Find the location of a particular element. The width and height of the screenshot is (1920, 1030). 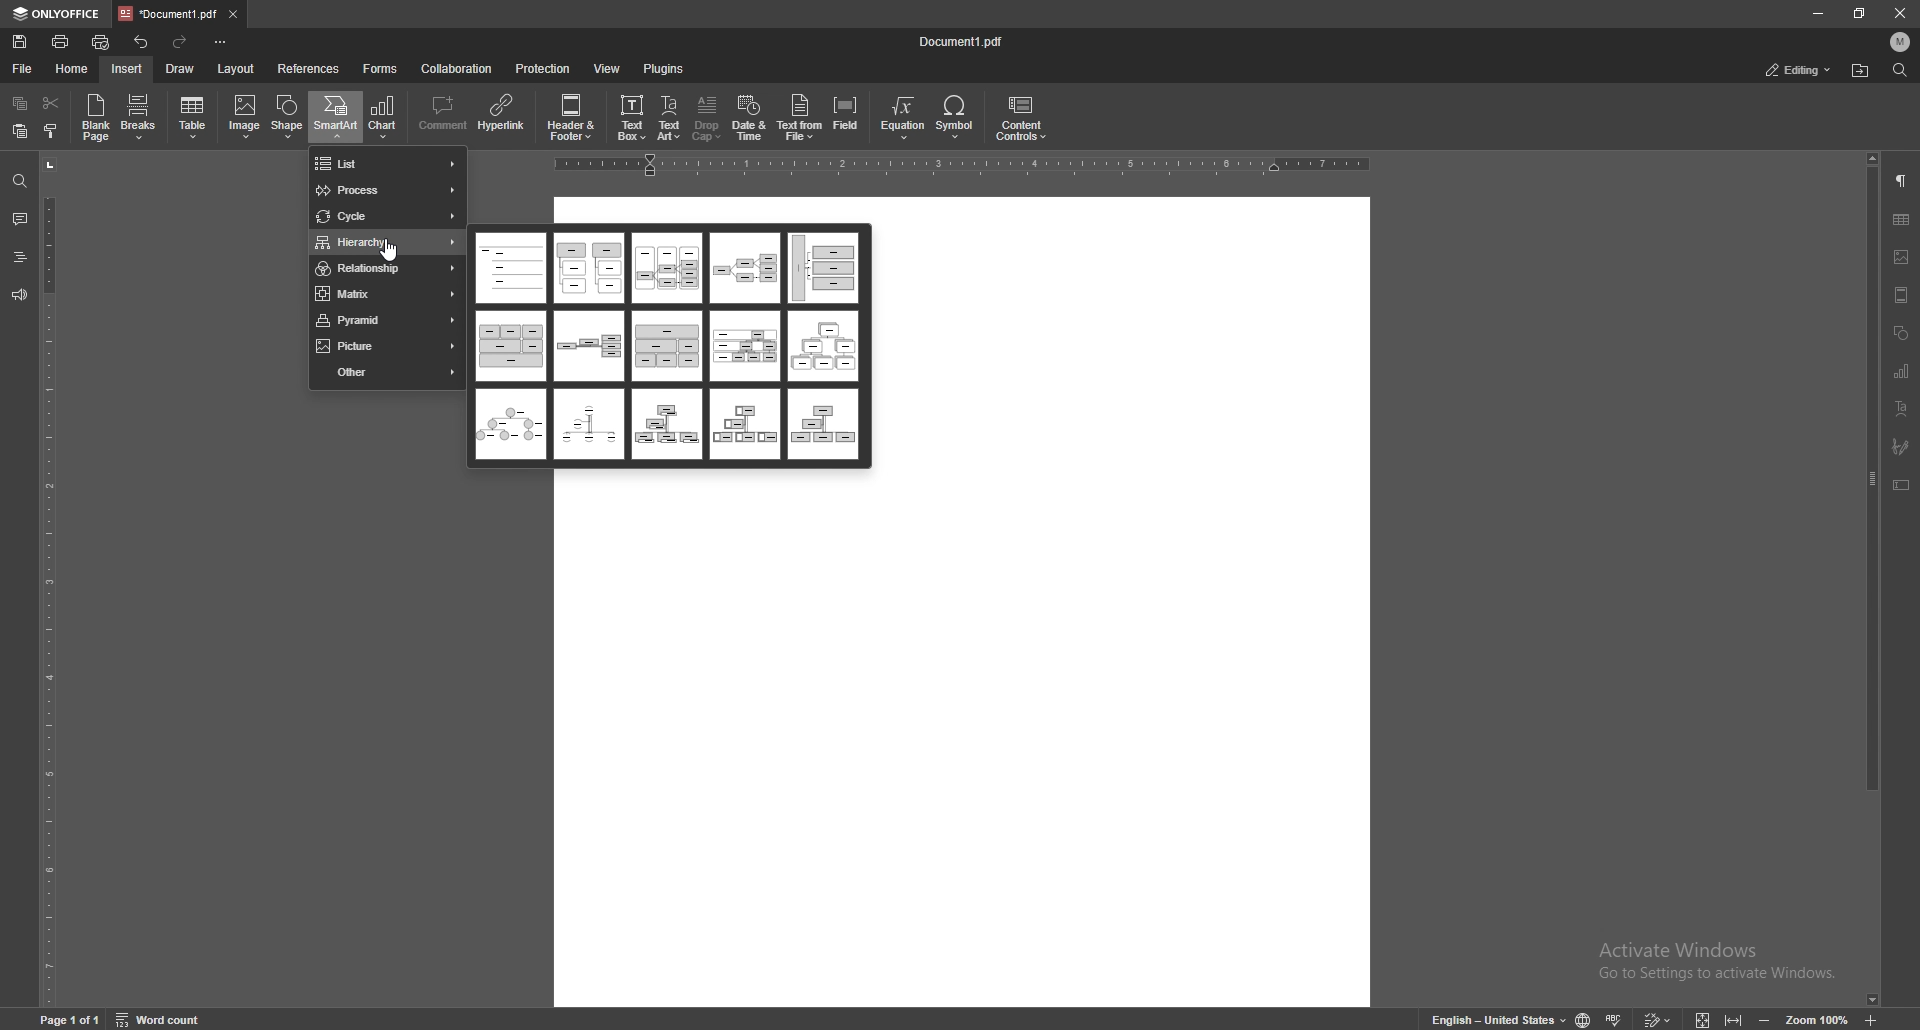

quick print is located at coordinates (102, 42).